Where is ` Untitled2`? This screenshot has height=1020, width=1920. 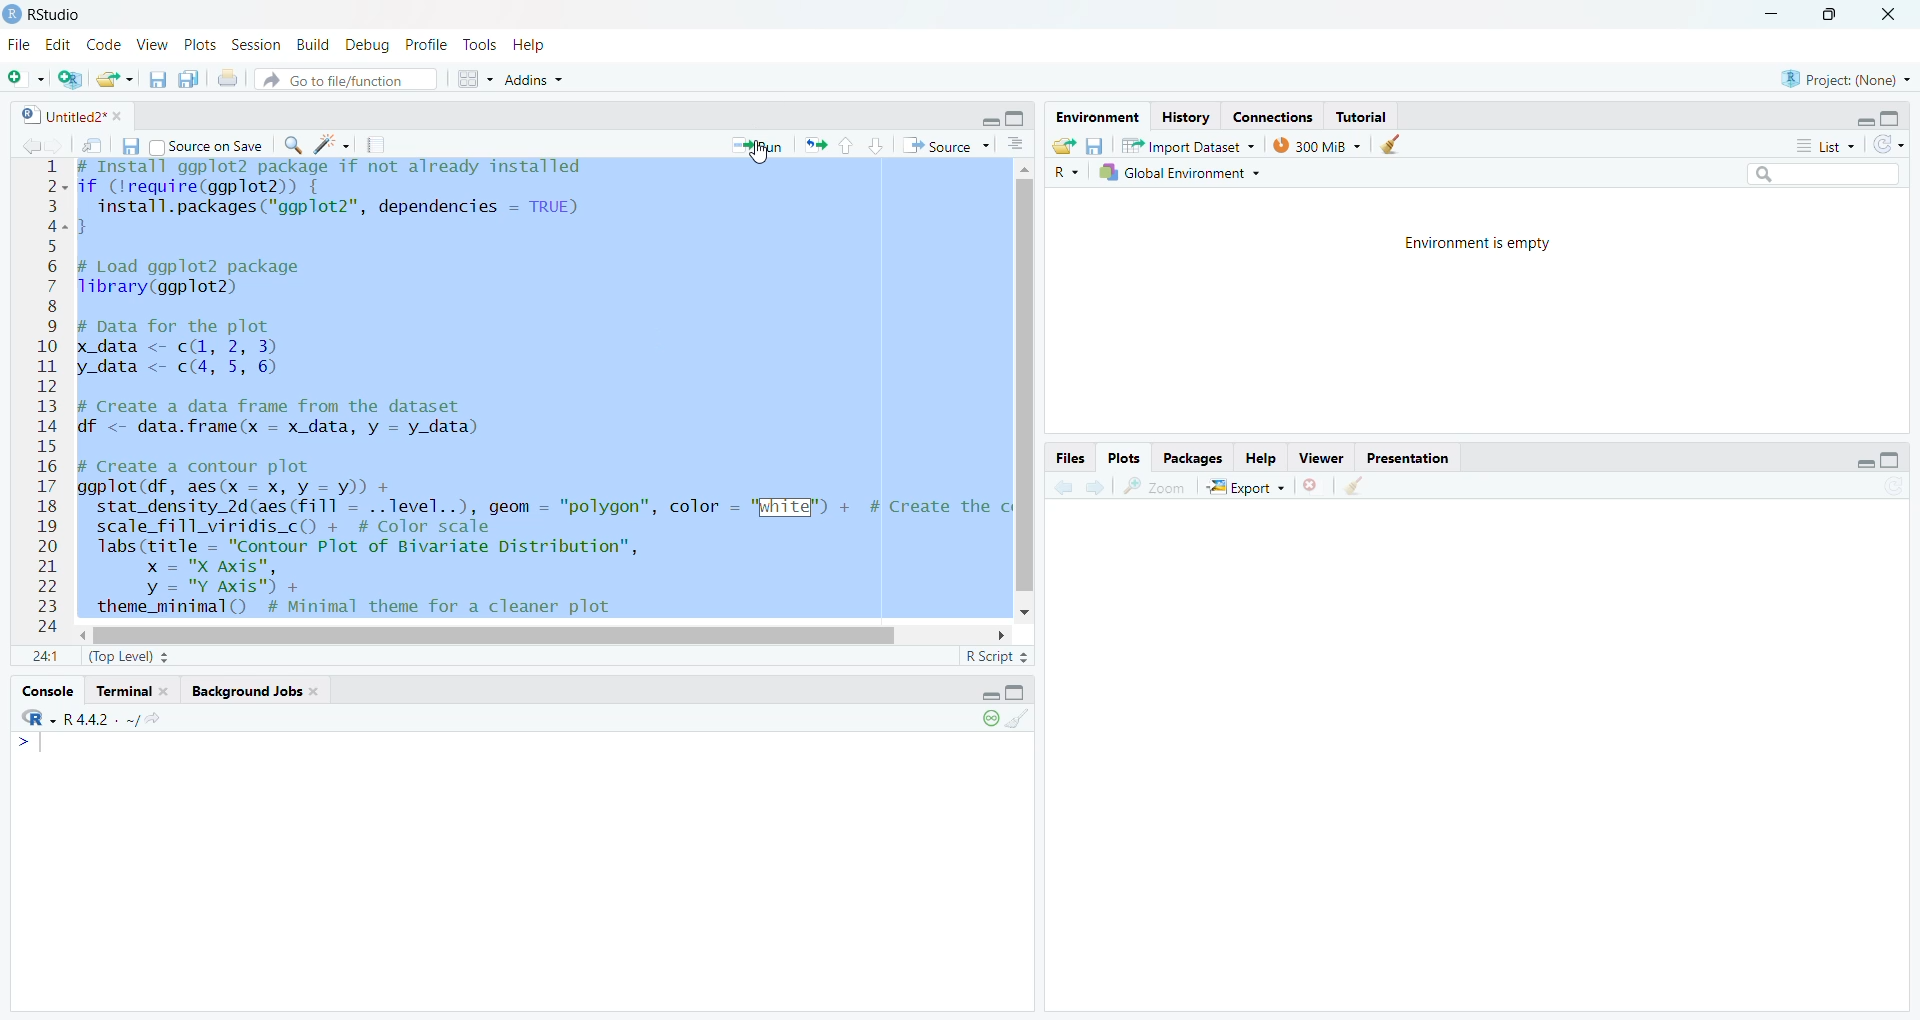  Untitled2 is located at coordinates (76, 118).